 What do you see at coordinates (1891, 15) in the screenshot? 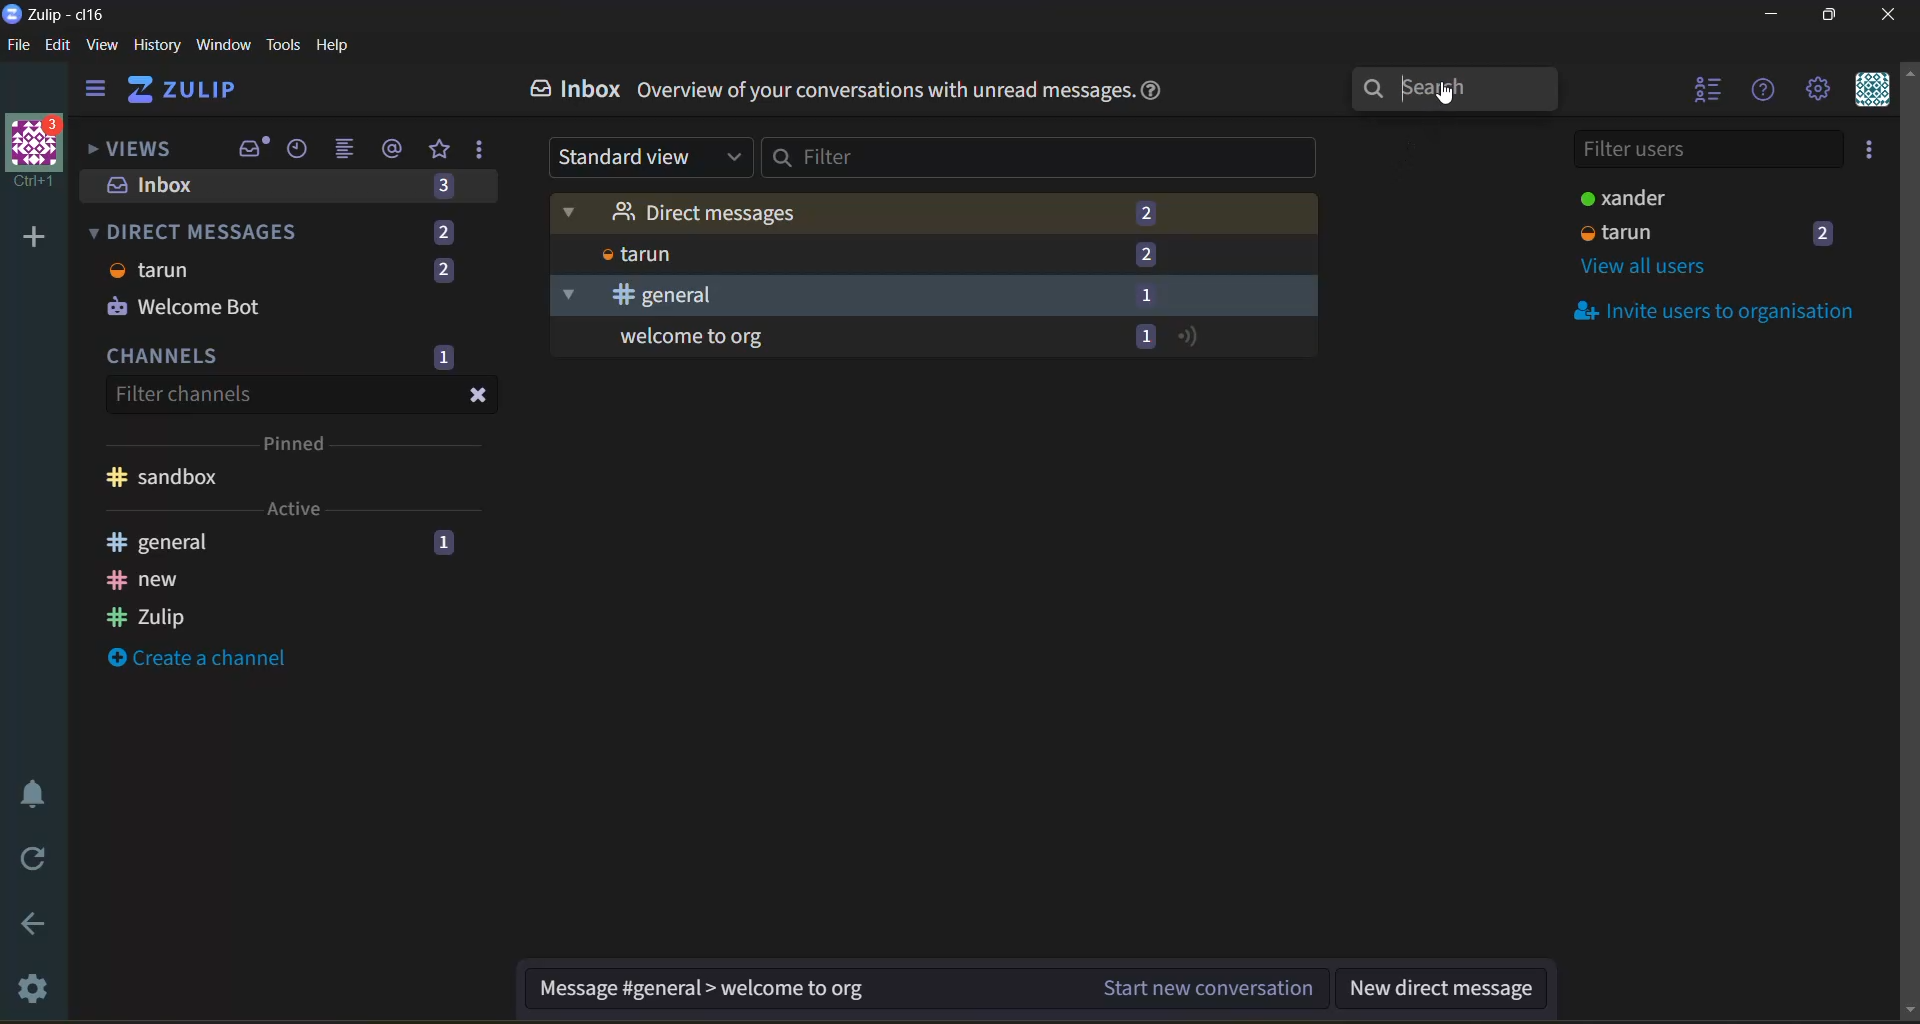
I see `close` at bounding box center [1891, 15].